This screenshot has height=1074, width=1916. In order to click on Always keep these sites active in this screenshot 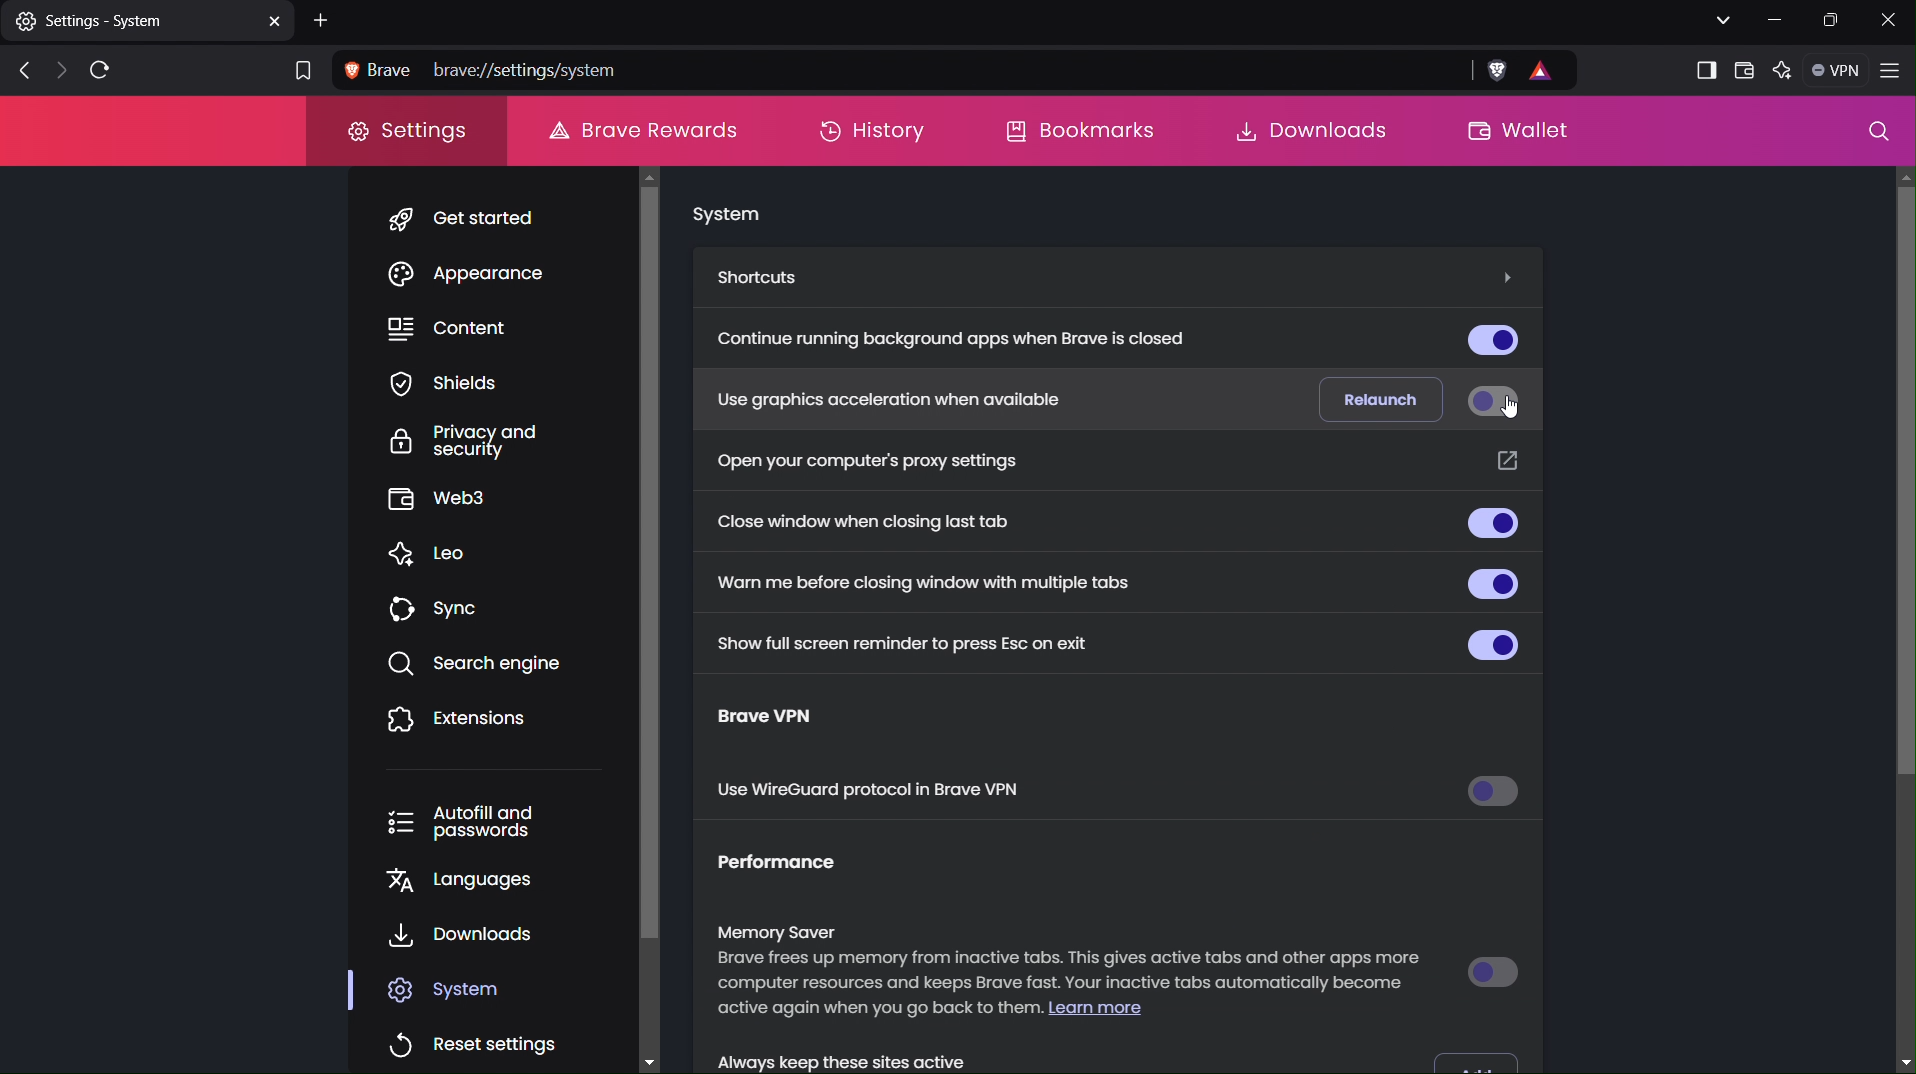, I will do `click(878, 1057)`.